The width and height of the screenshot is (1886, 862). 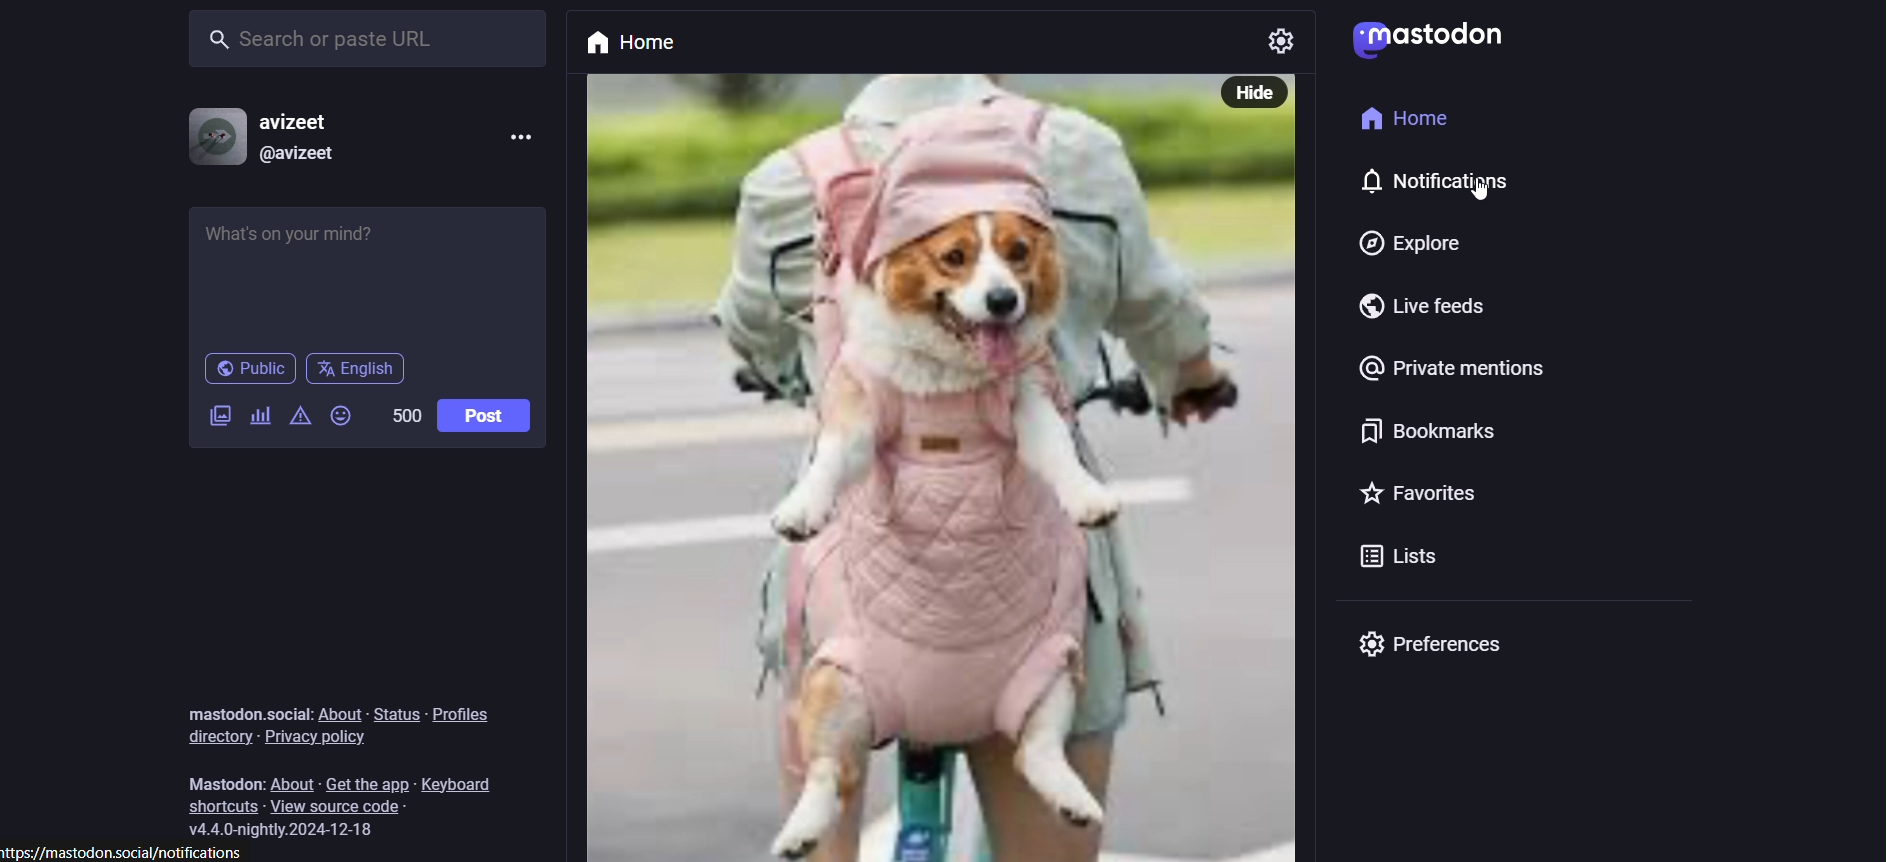 I want to click on version, so click(x=283, y=830).